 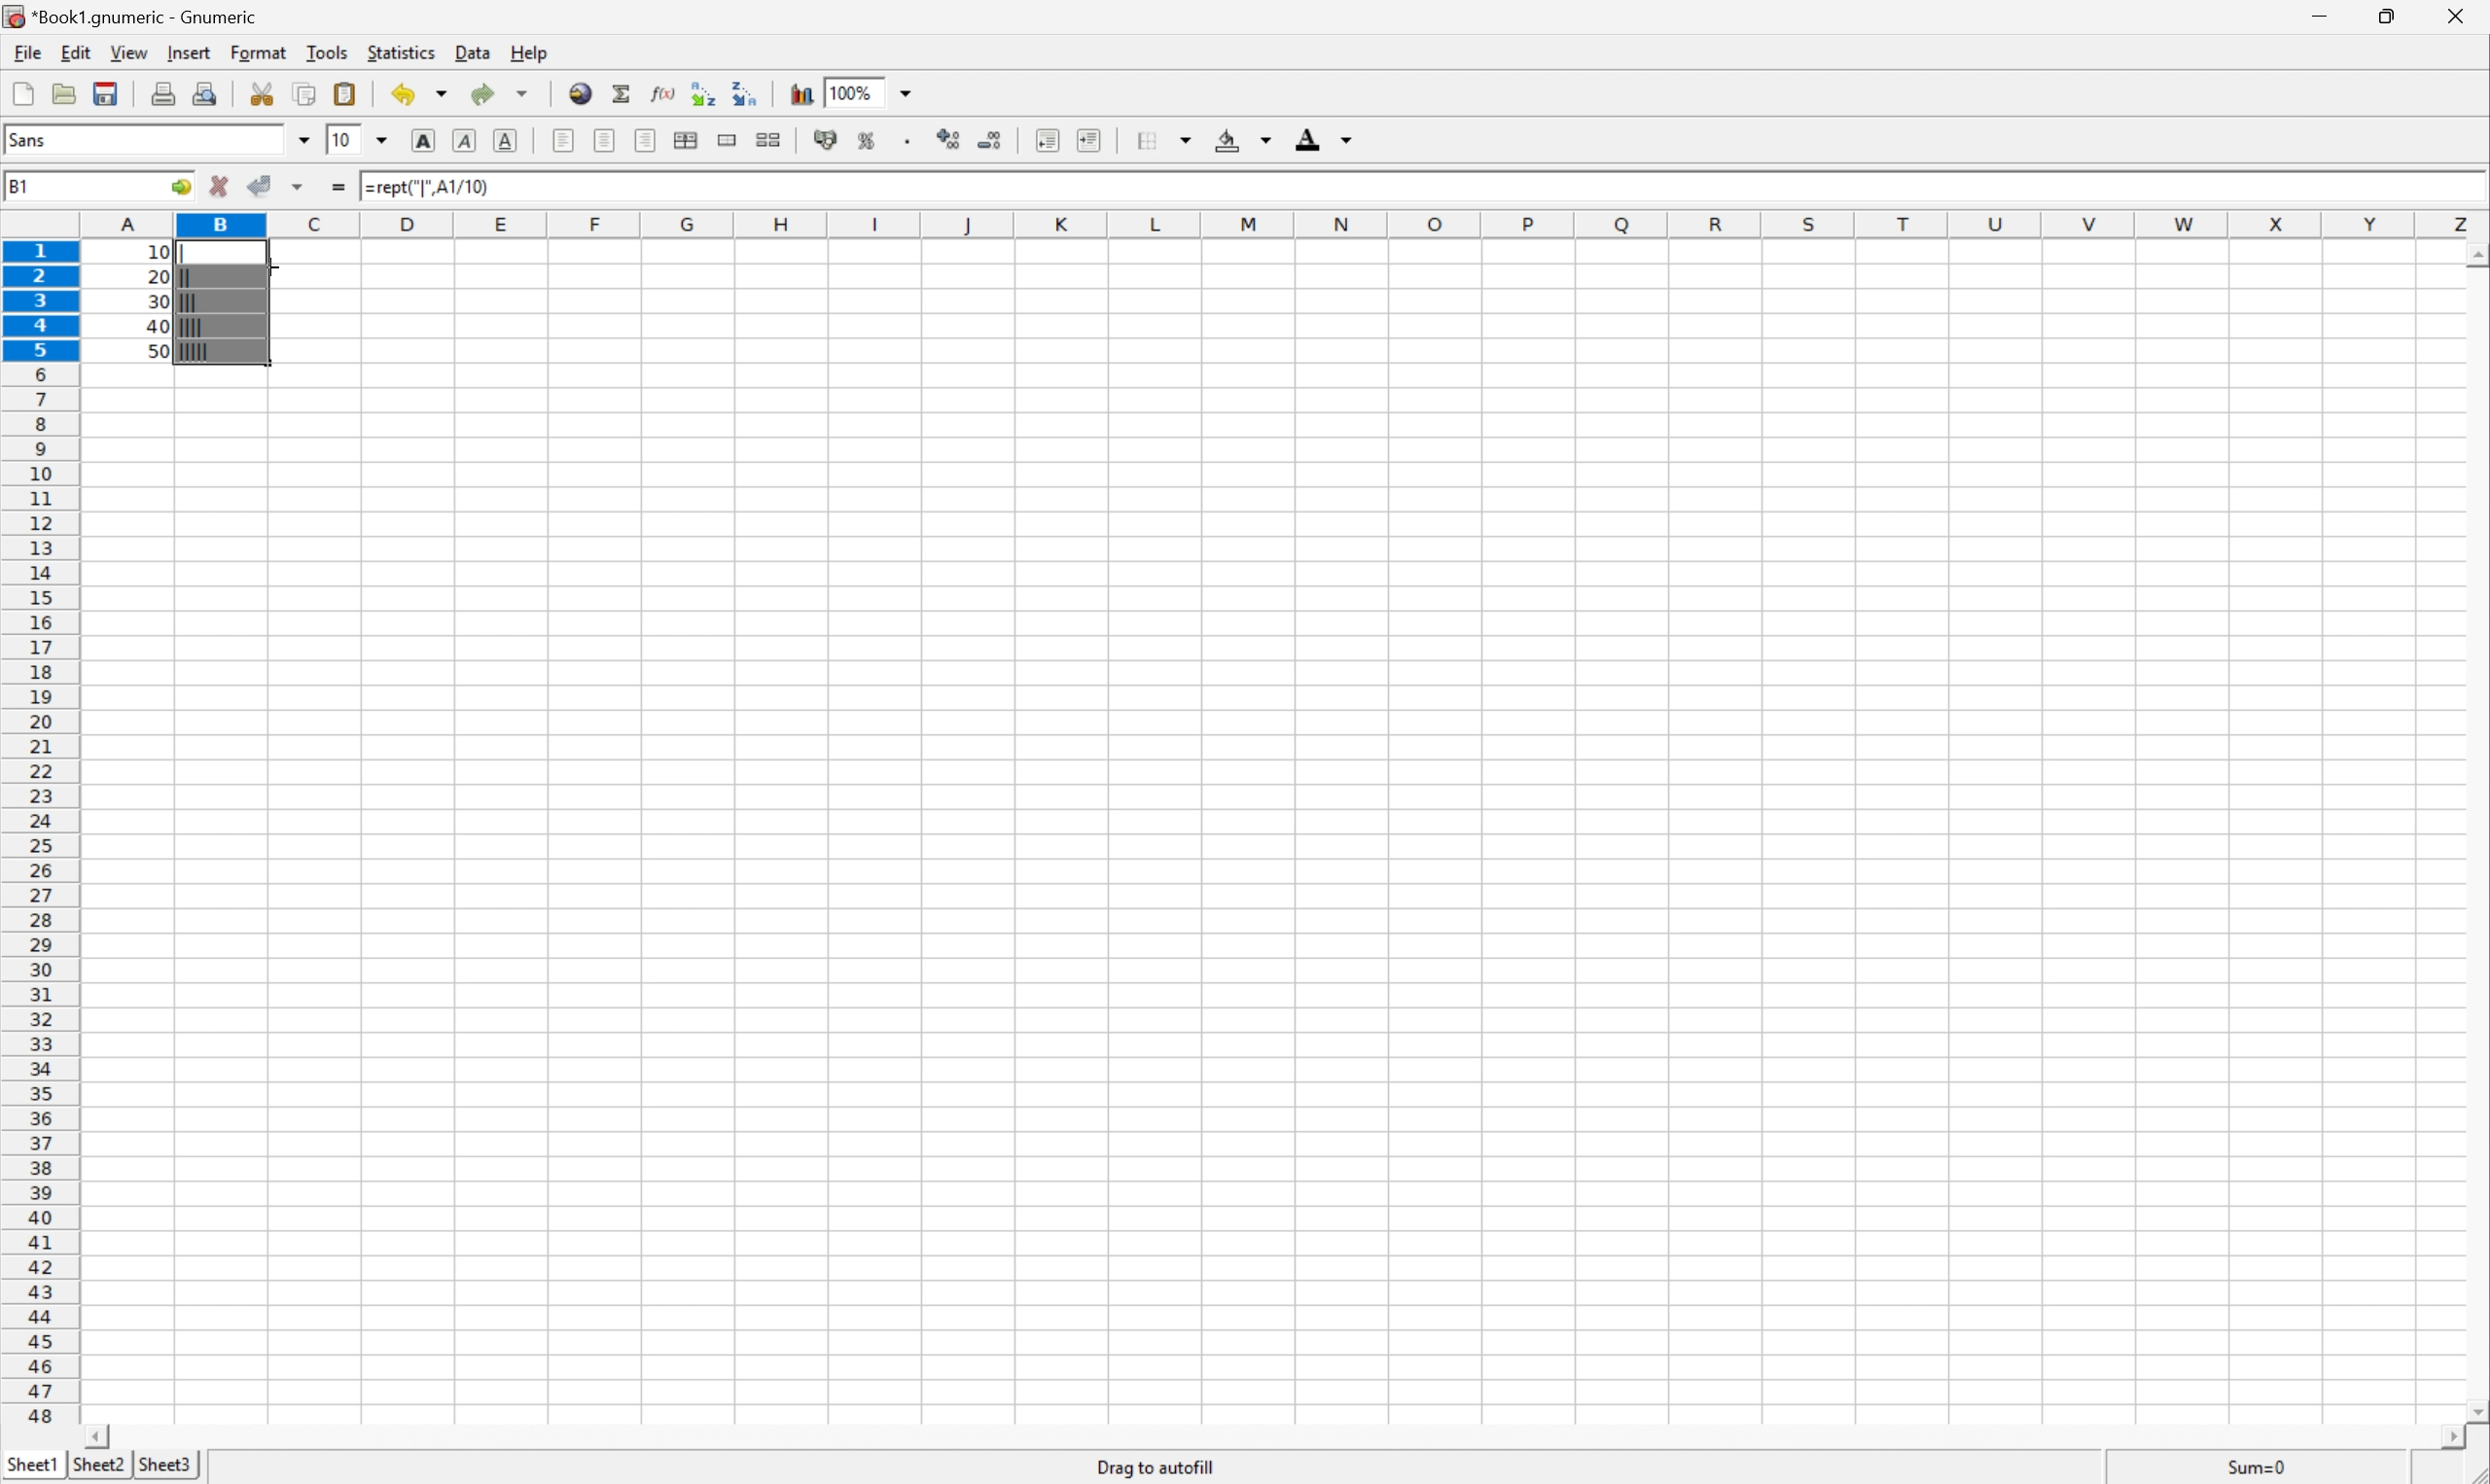 What do you see at coordinates (1156, 1466) in the screenshot?
I see `Drag to autofill` at bounding box center [1156, 1466].